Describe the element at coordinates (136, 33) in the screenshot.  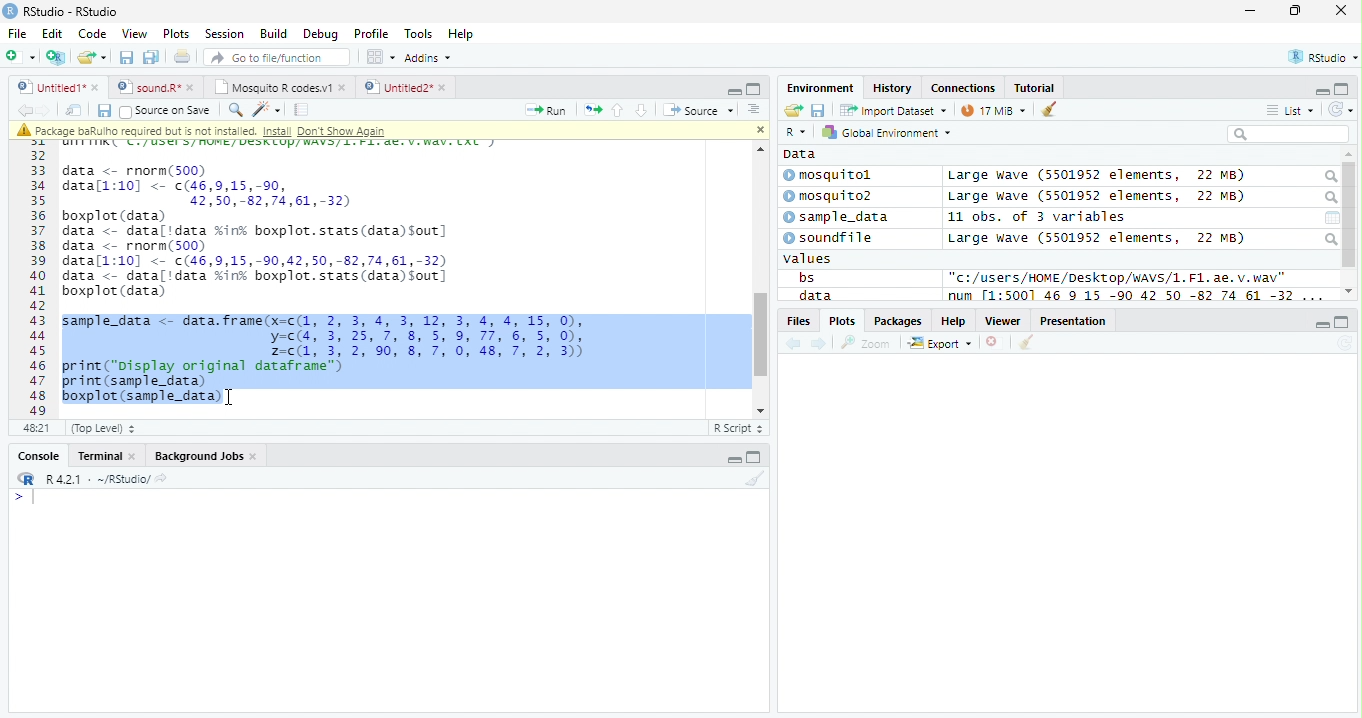
I see `View` at that location.